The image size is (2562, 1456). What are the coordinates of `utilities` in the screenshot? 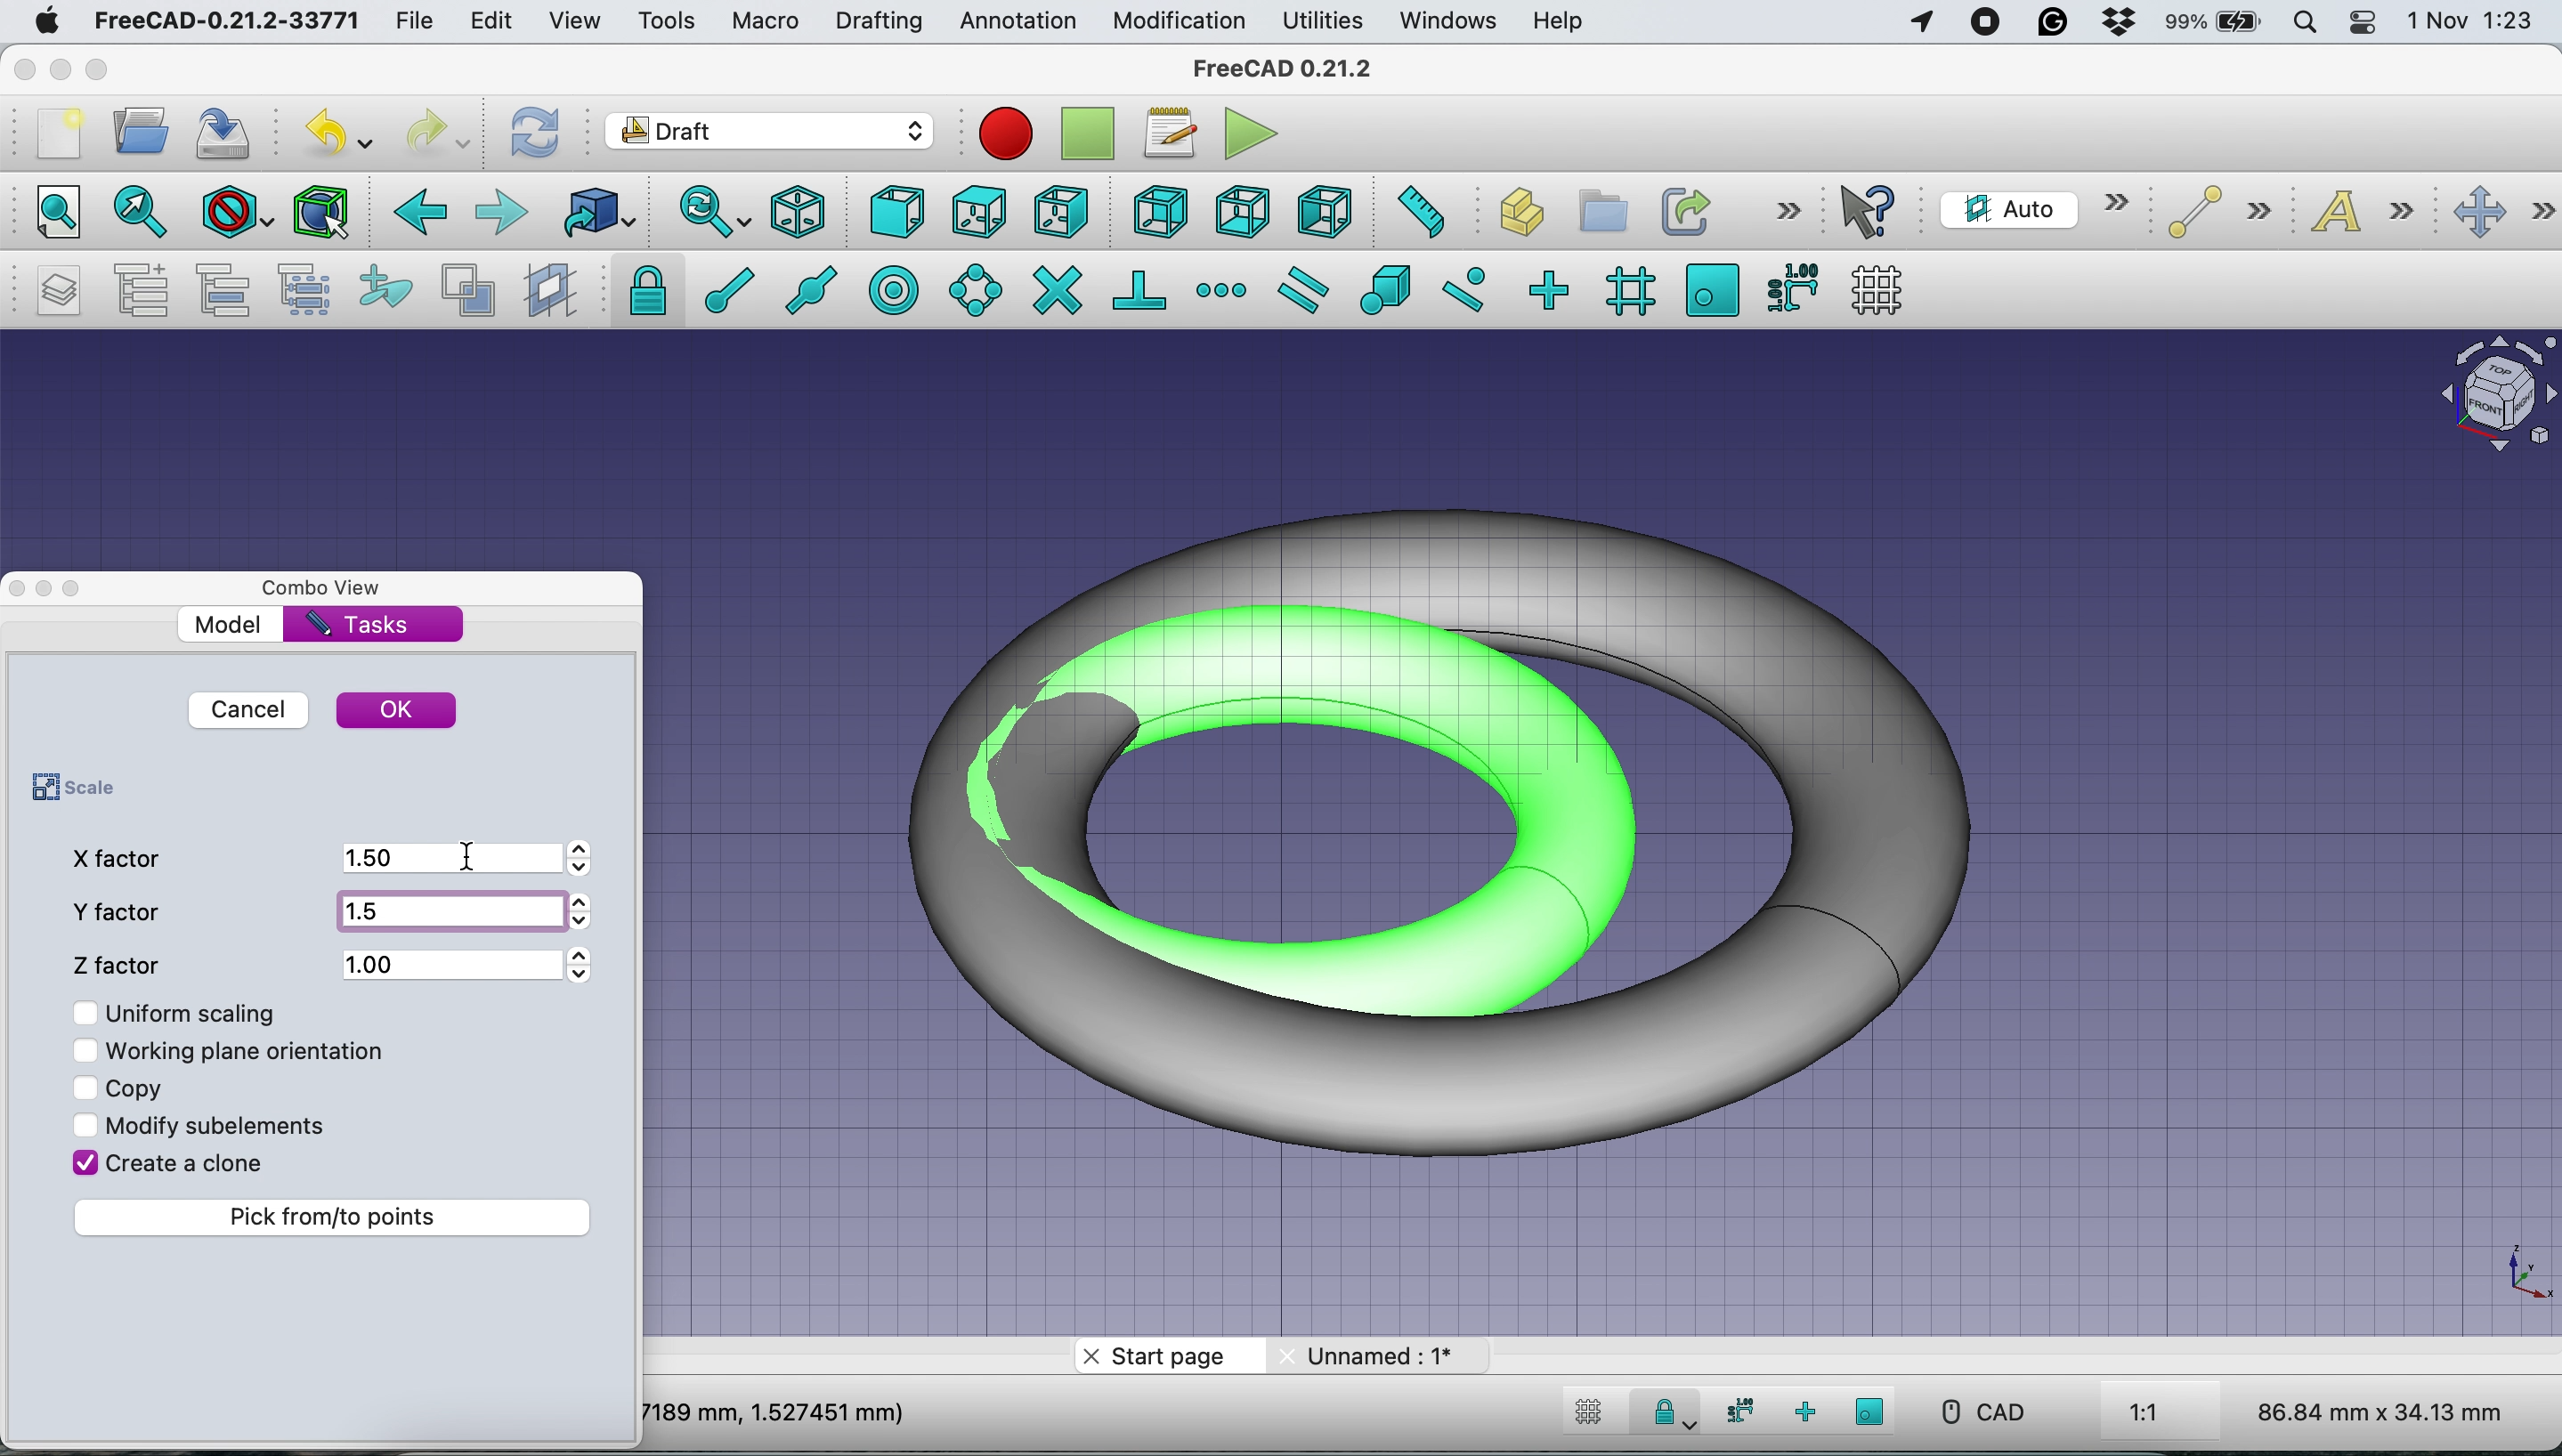 It's located at (1325, 22).